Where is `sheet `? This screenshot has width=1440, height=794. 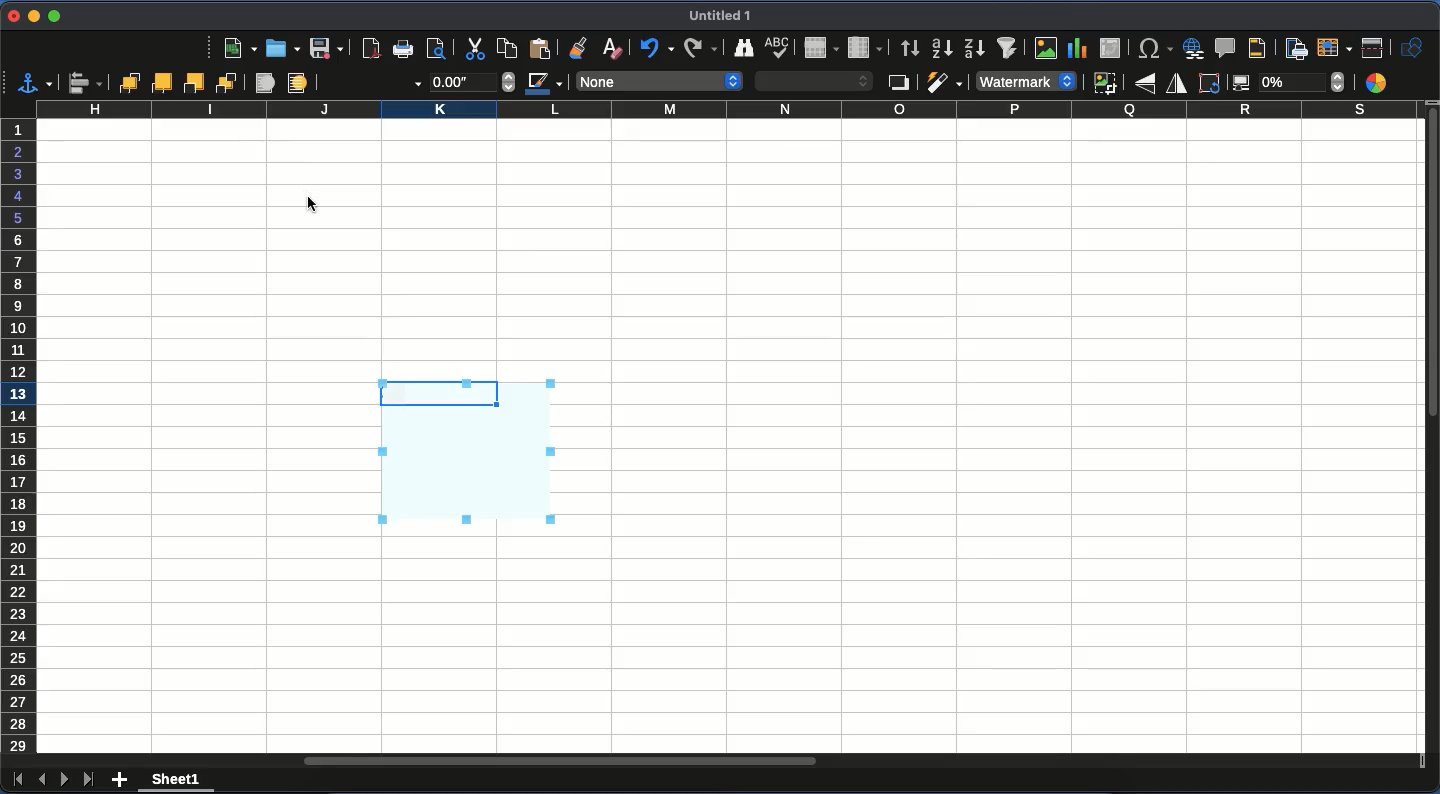 sheet  is located at coordinates (176, 782).